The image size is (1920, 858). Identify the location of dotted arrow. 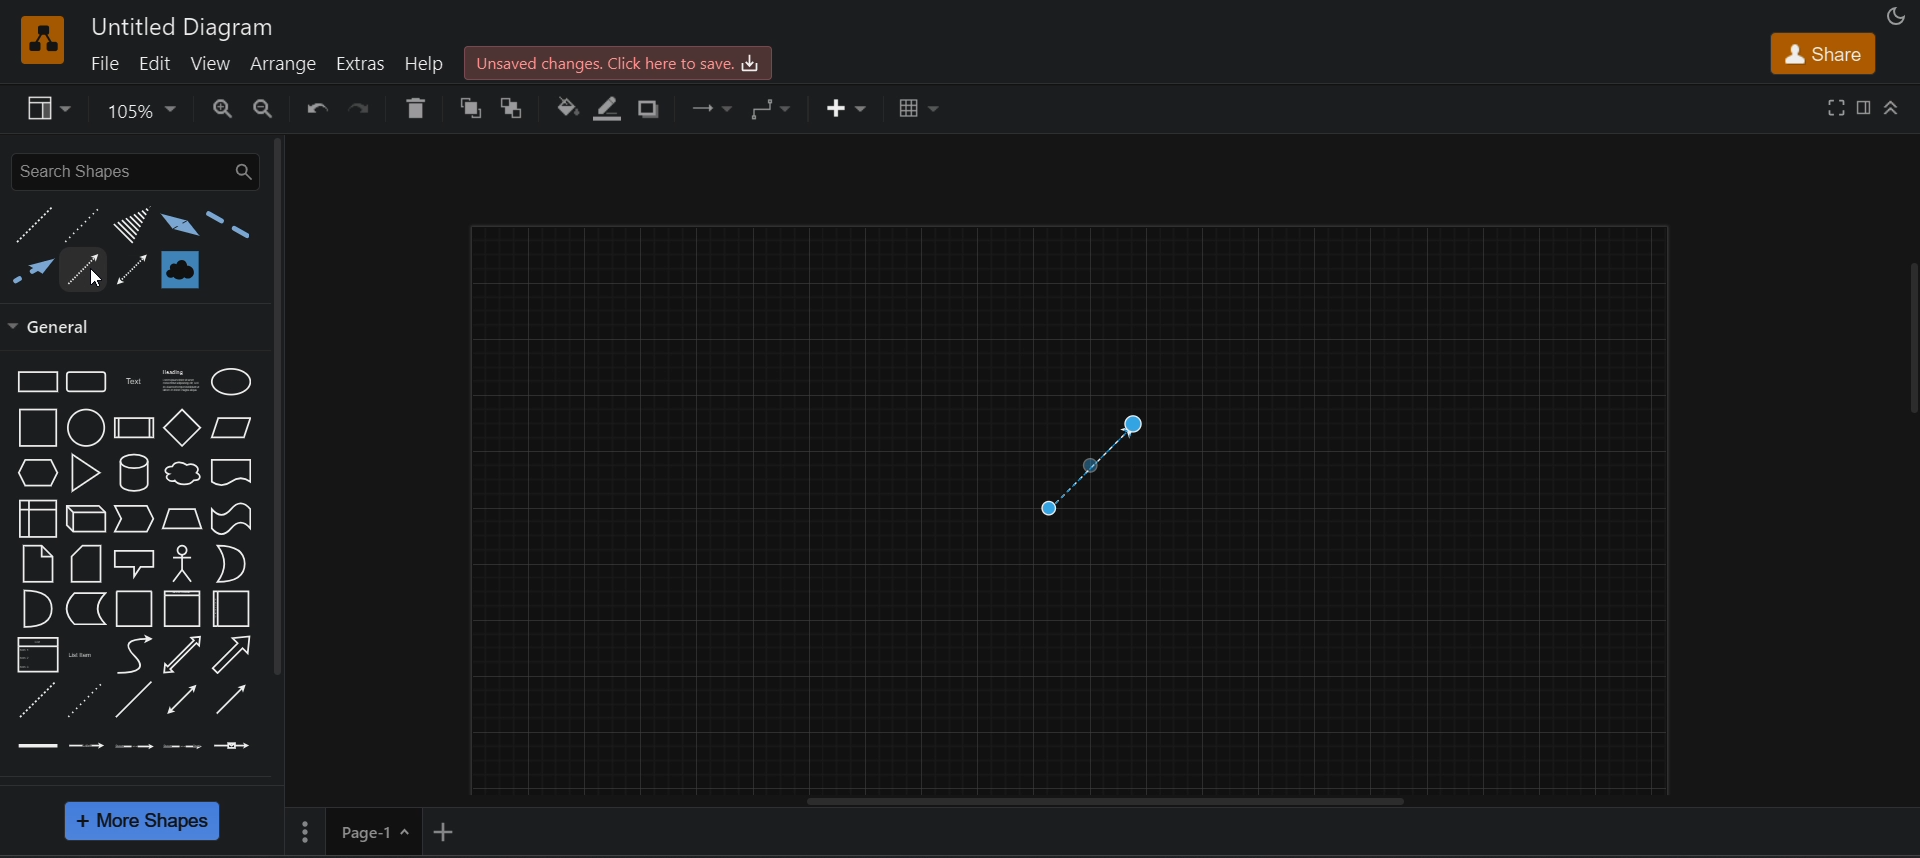
(1082, 465).